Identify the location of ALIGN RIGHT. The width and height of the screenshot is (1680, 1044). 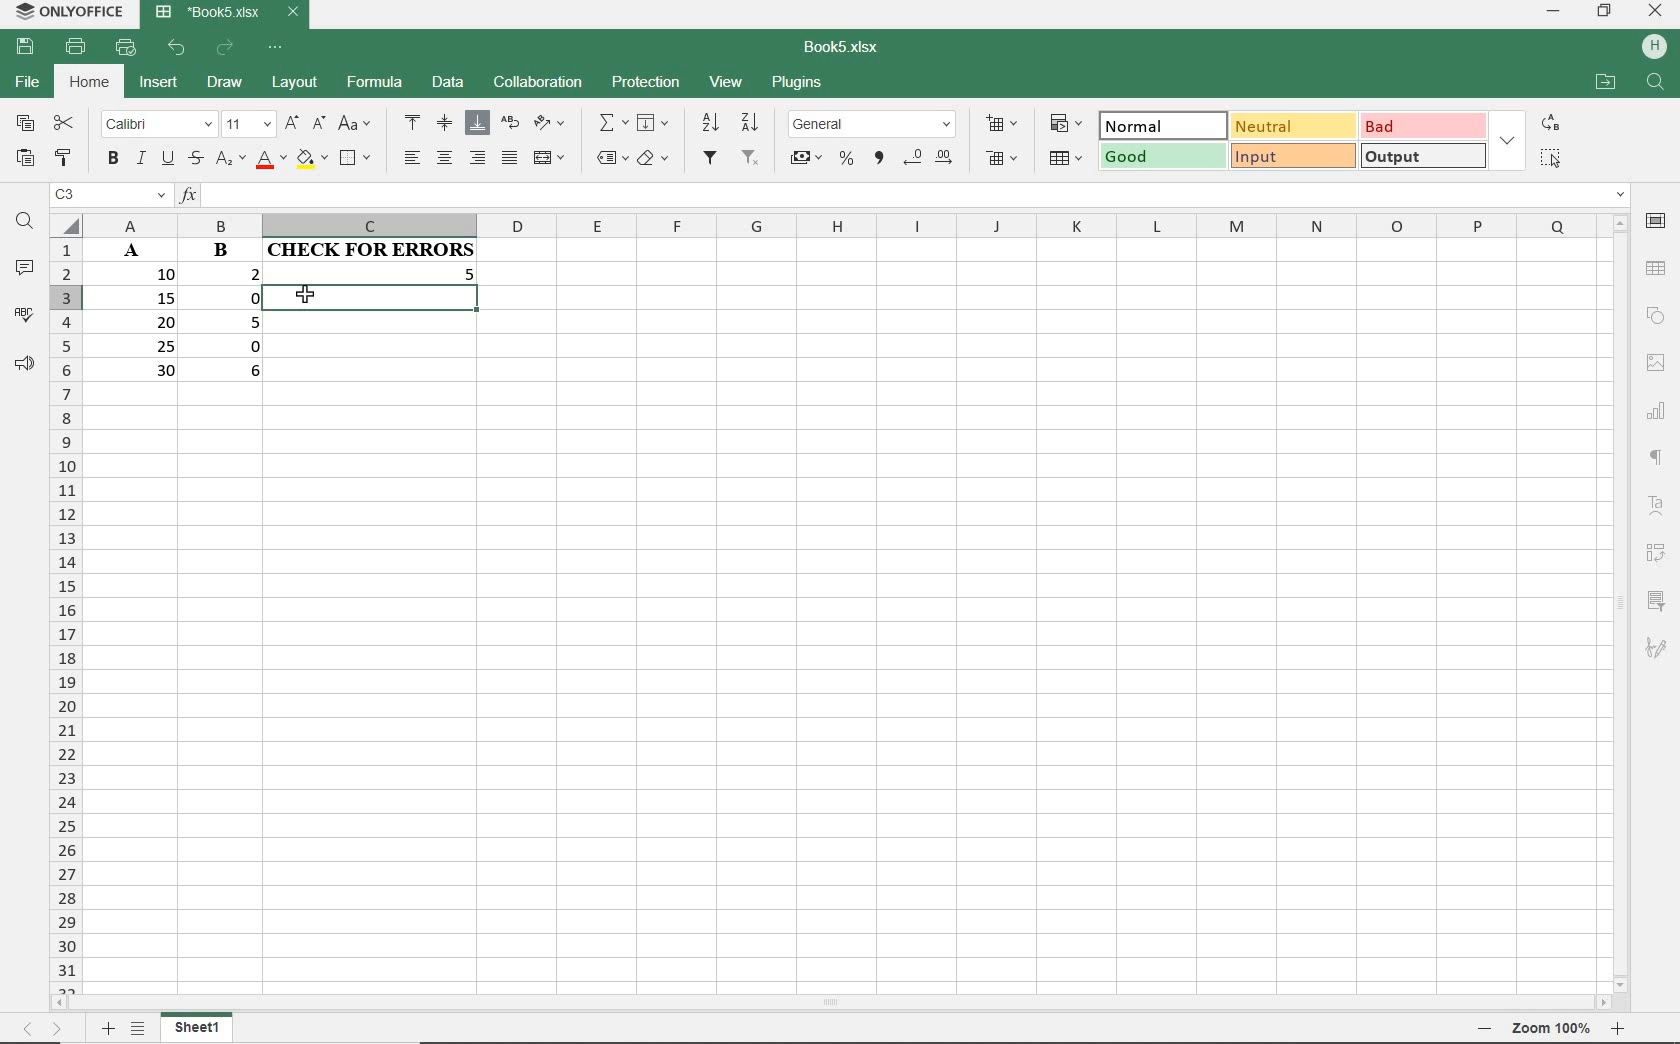
(478, 159).